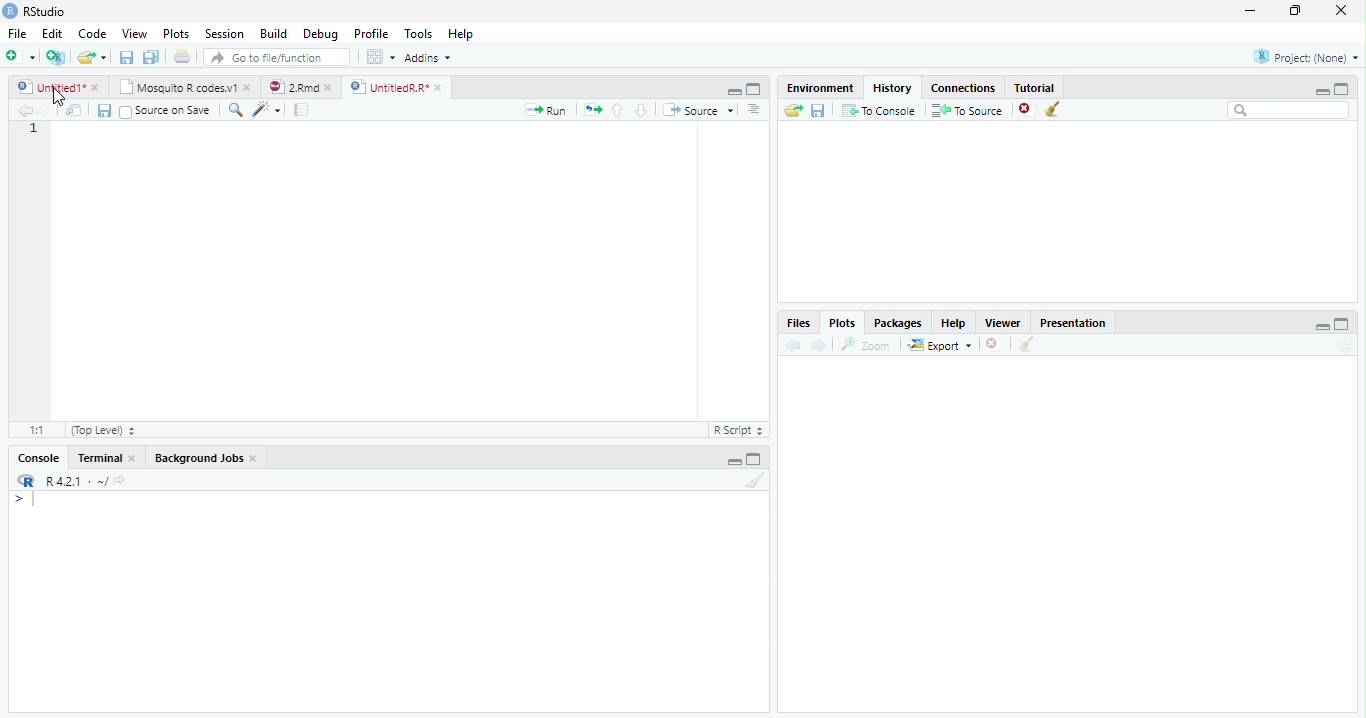  What do you see at coordinates (841, 323) in the screenshot?
I see `Plots` at bounding box center [841, 323].